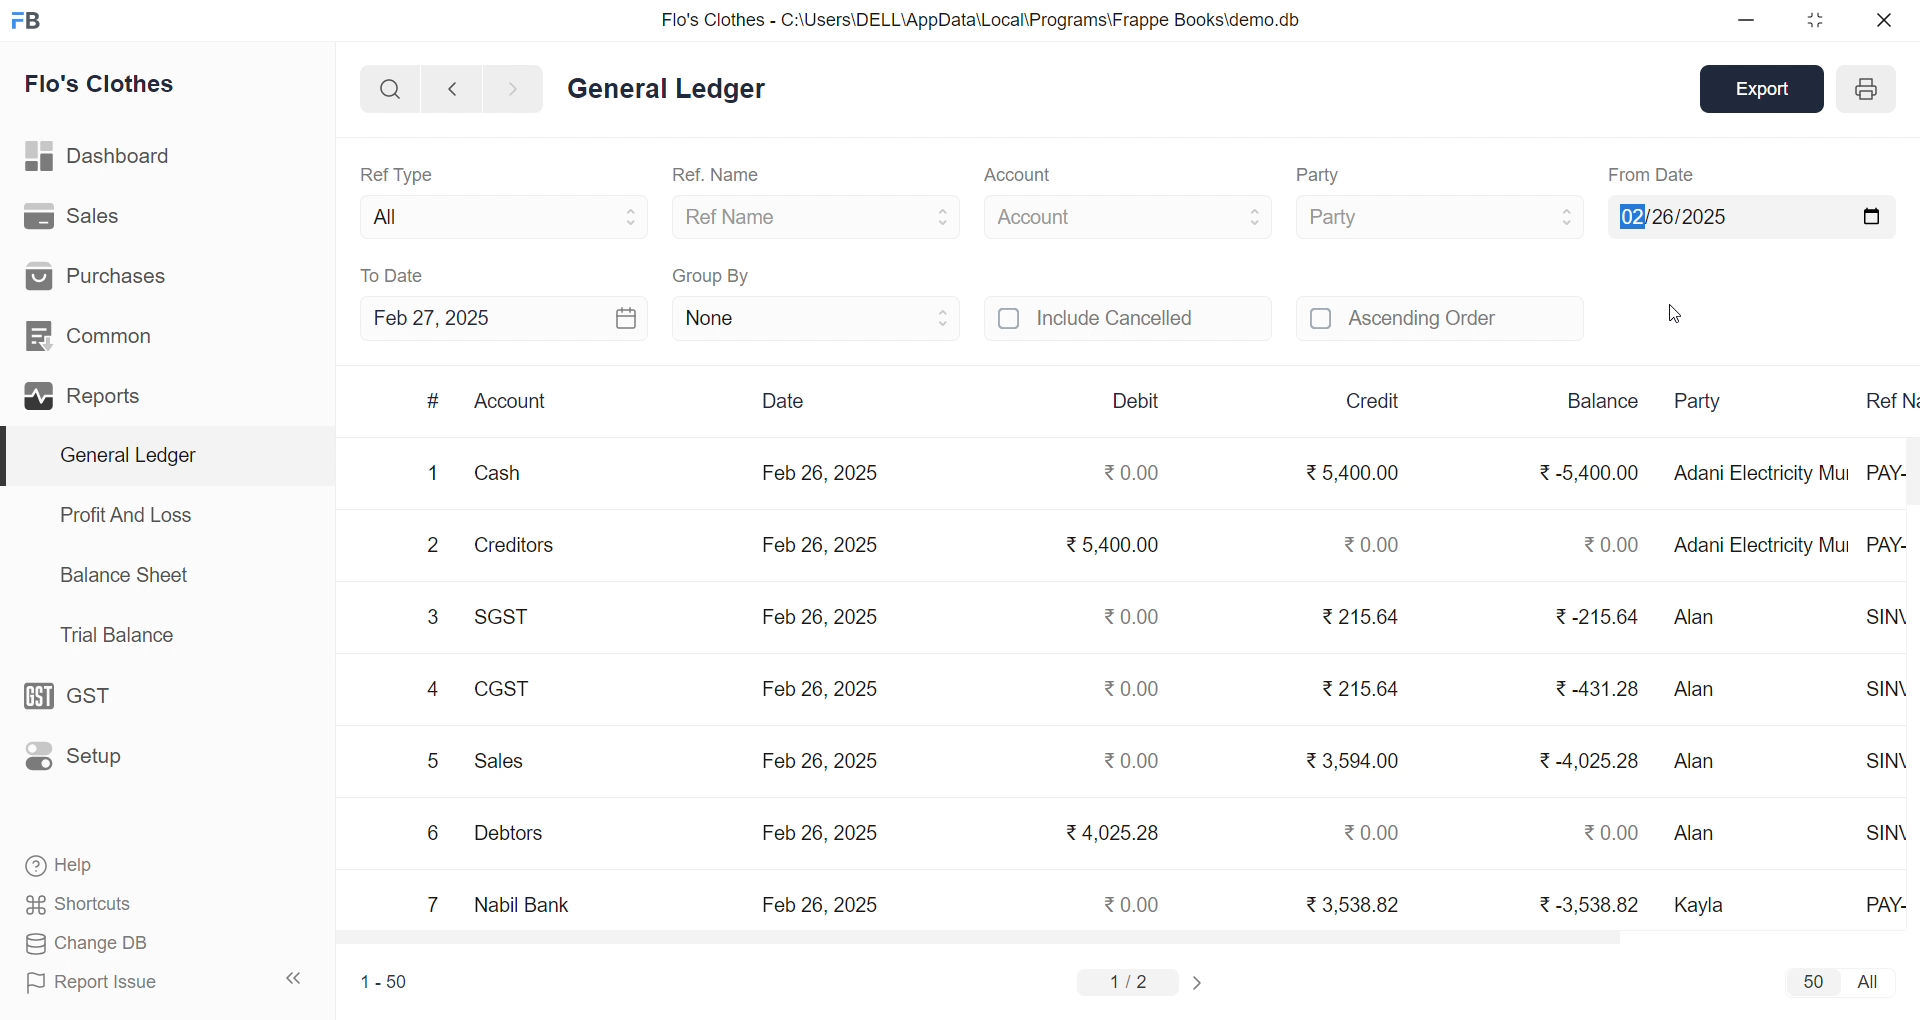  Describe the element at coordinates (1747, 22) in the screenshot. I see `MINIMIZE` at that location.